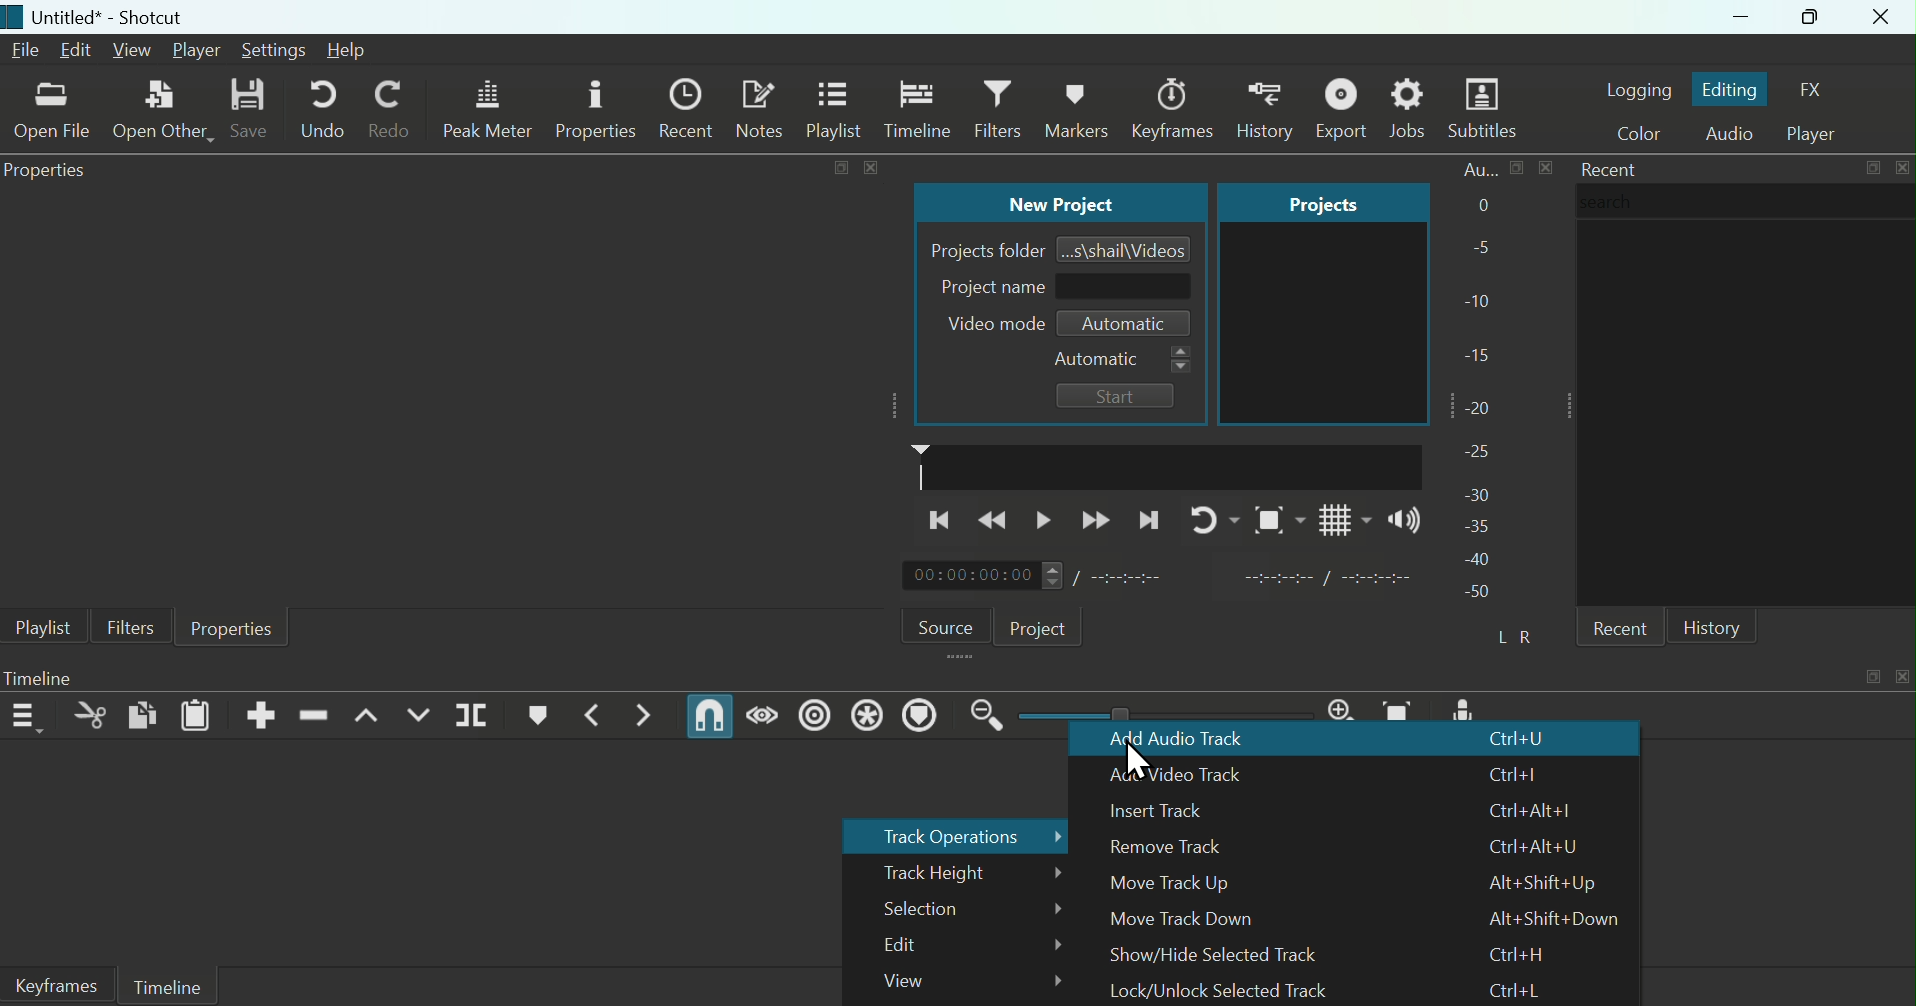 This screenshot has width=1916, height=1006. What do you see at coordinates (961, 945) in the screenshot?
I see `Edit` at bounding box center [961, 945].